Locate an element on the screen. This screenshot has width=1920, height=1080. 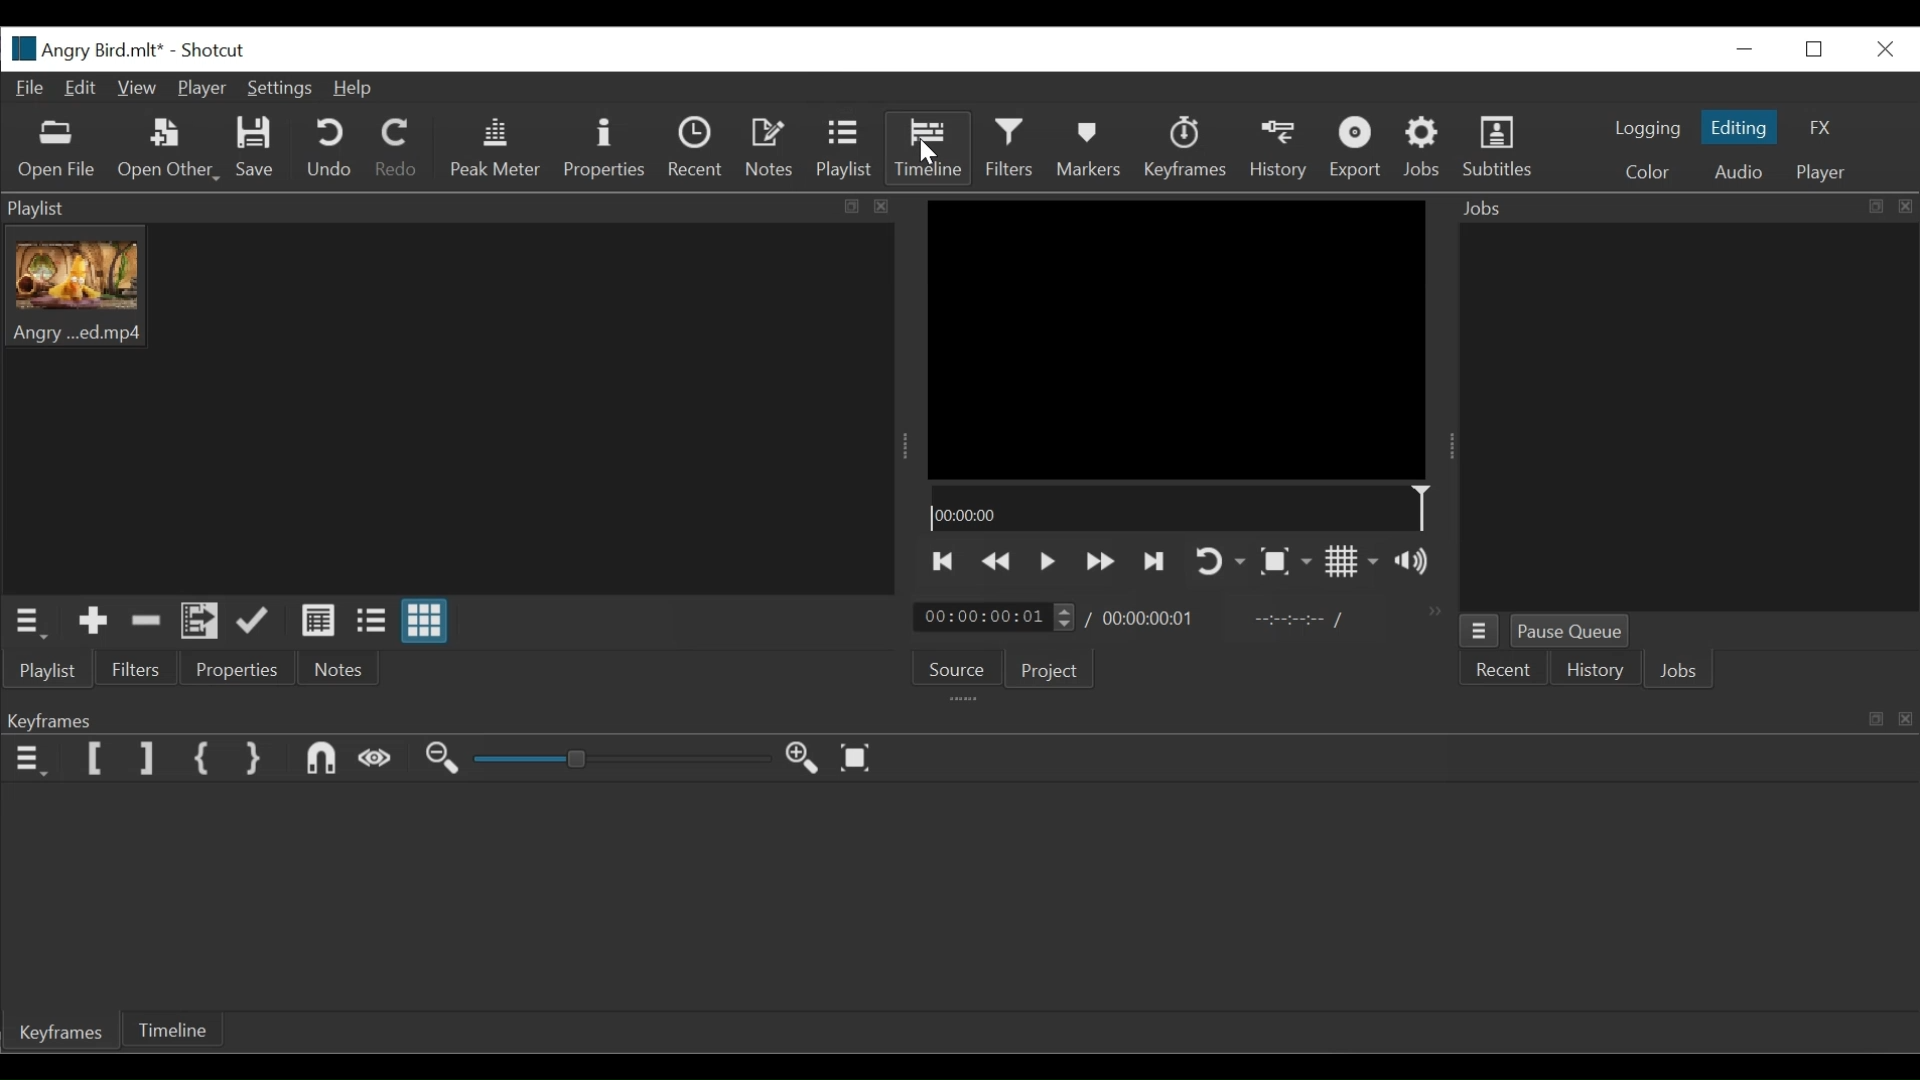
Keyframes is located at coordinates (1186, 149).